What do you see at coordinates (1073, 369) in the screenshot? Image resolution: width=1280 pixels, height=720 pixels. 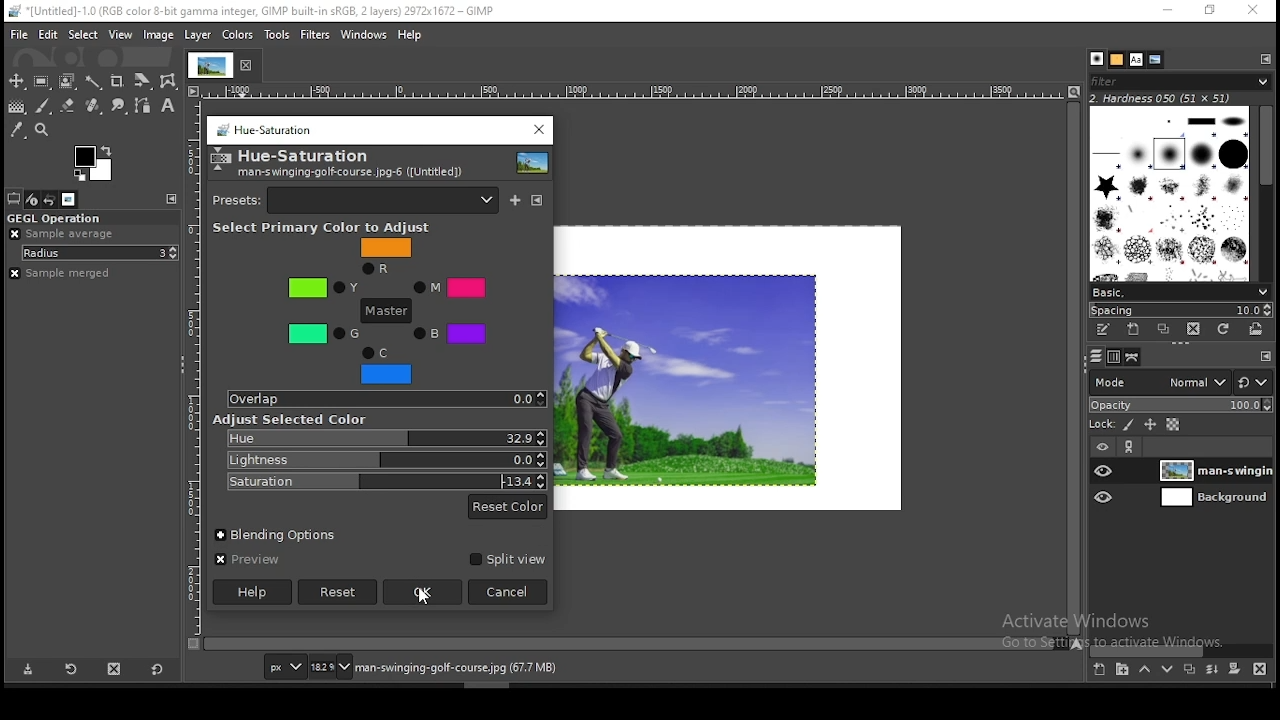 I see `scroll bar` at bounding box center [1073, 369].